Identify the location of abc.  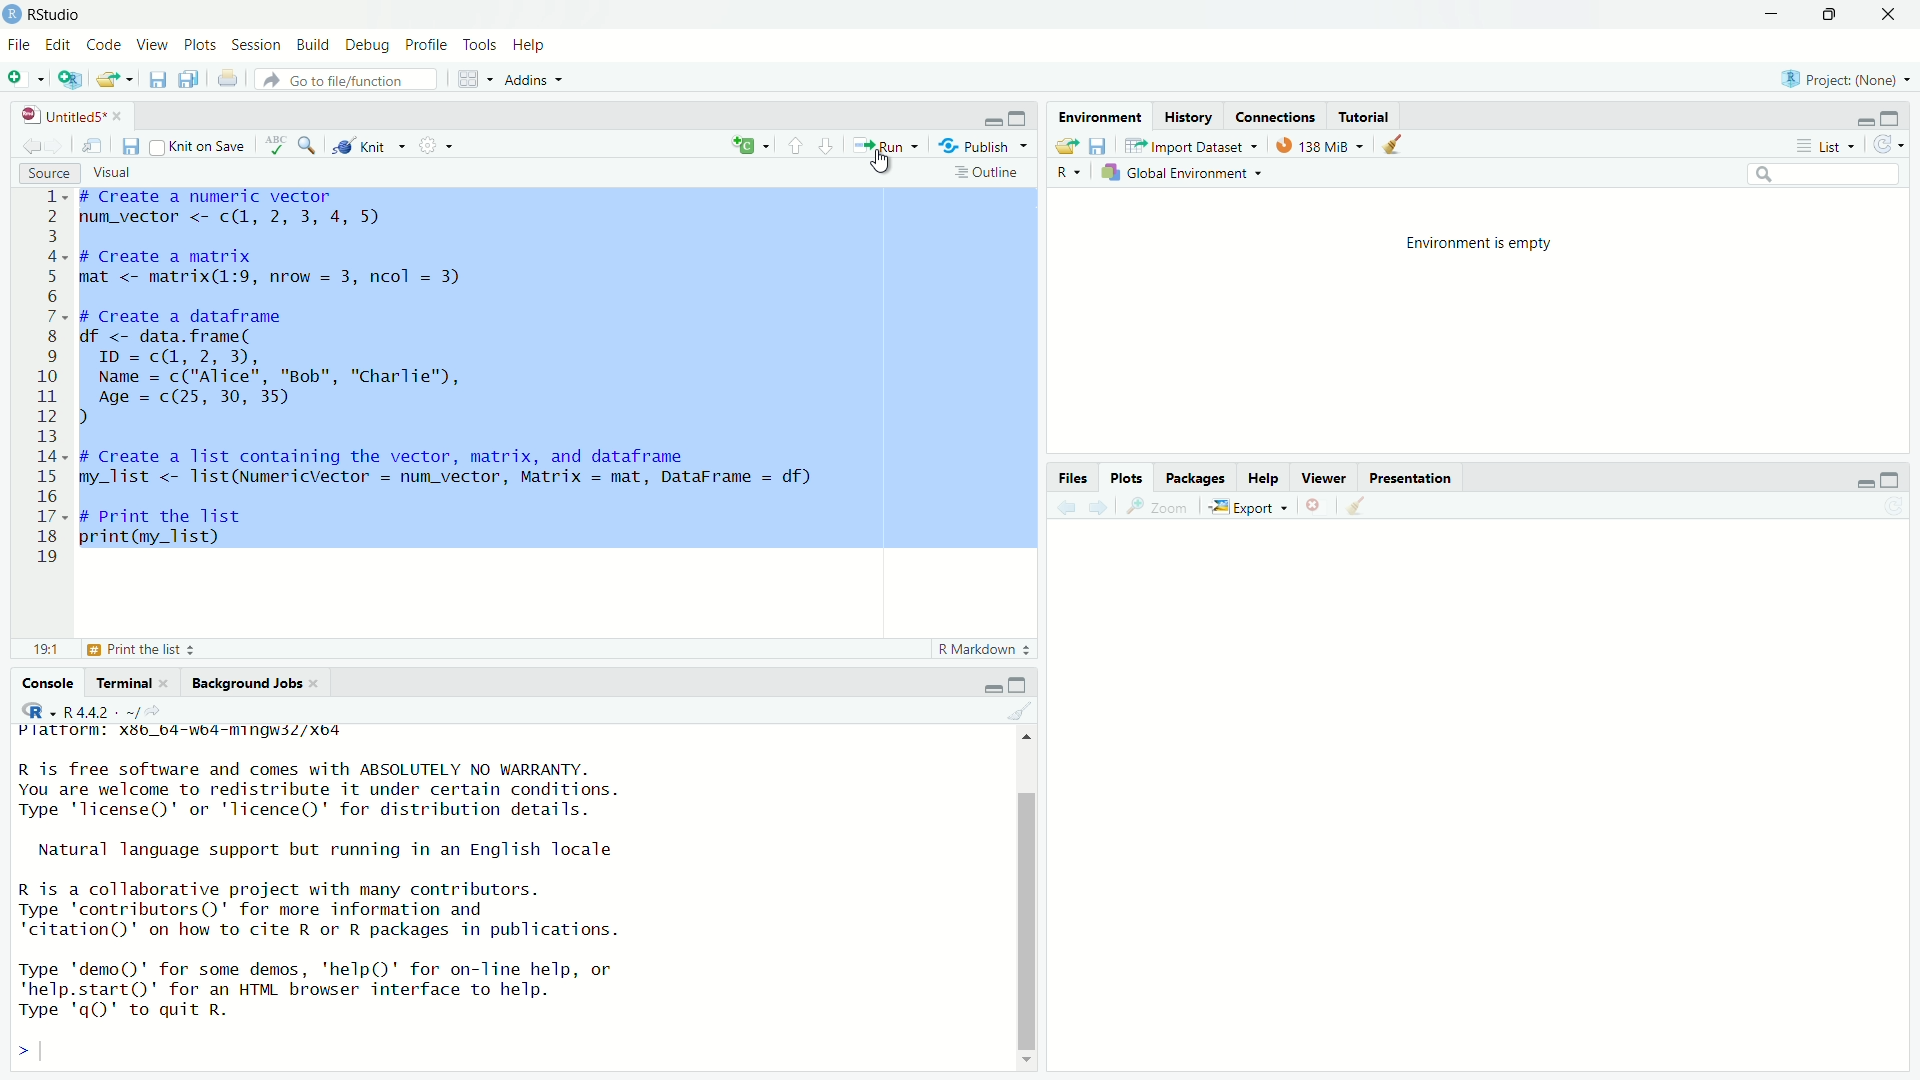
(279, 144).